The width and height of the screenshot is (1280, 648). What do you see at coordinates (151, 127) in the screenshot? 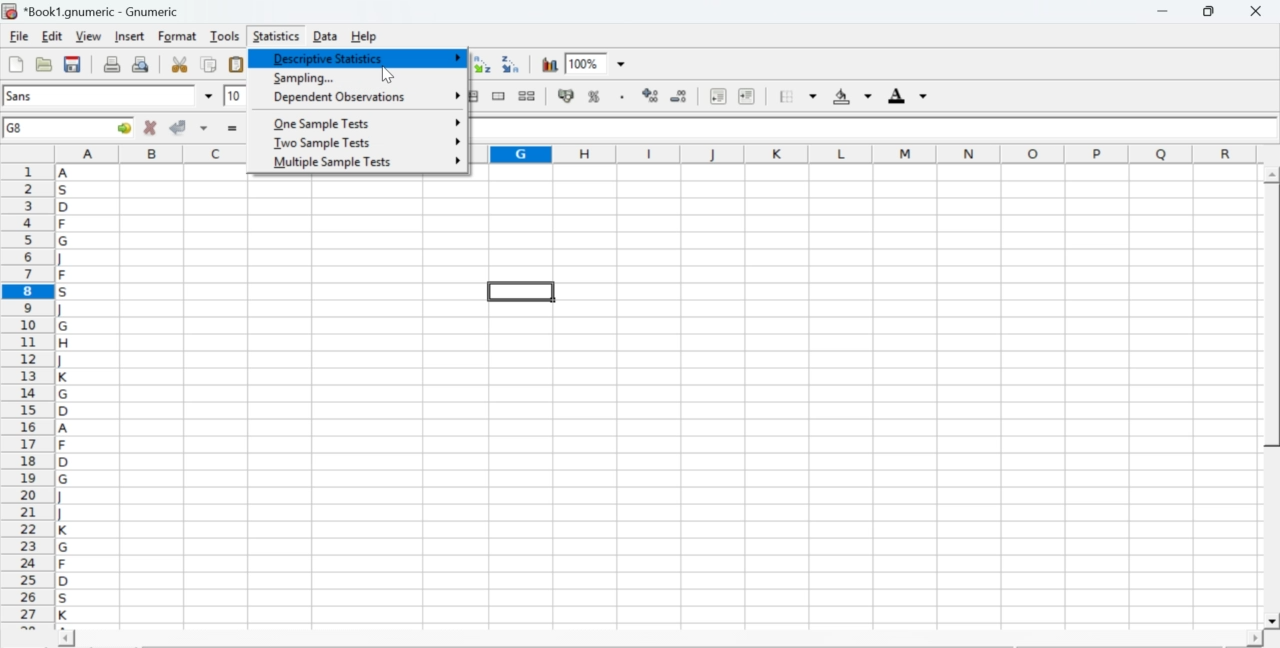
I see `cancel changes` at bounding box center [151, 127].